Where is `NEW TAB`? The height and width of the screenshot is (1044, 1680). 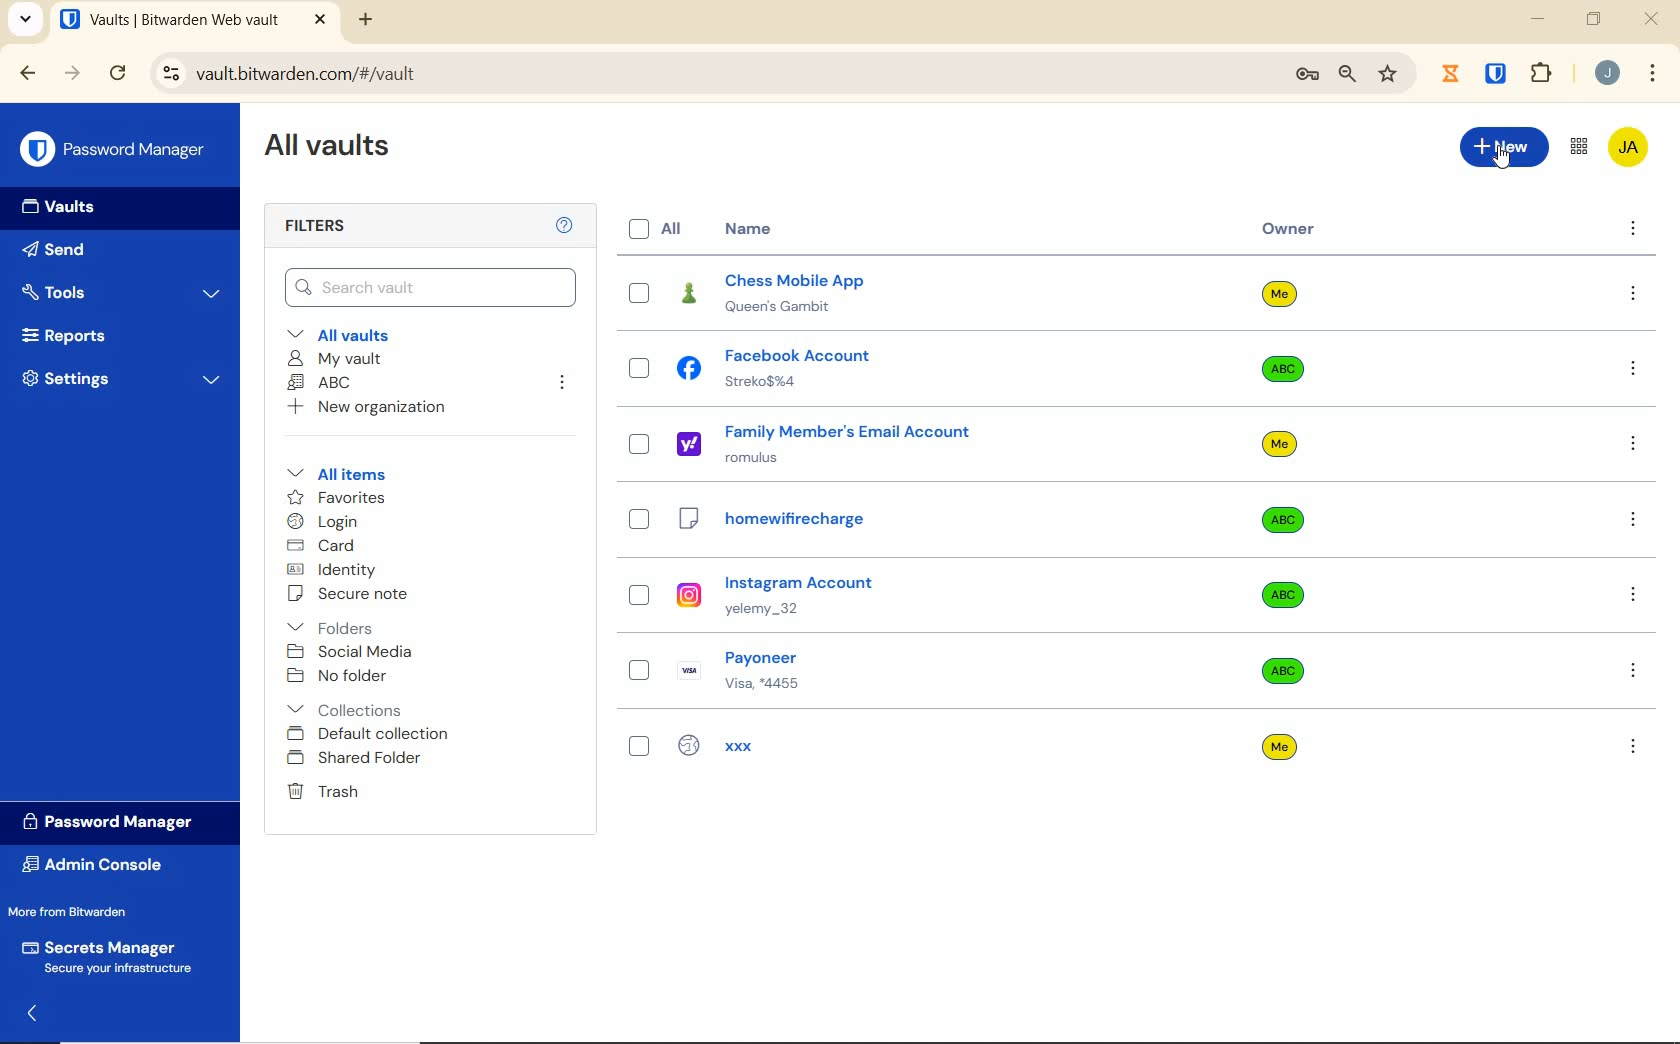
NEW TAB is located at coordinates (368, 20).